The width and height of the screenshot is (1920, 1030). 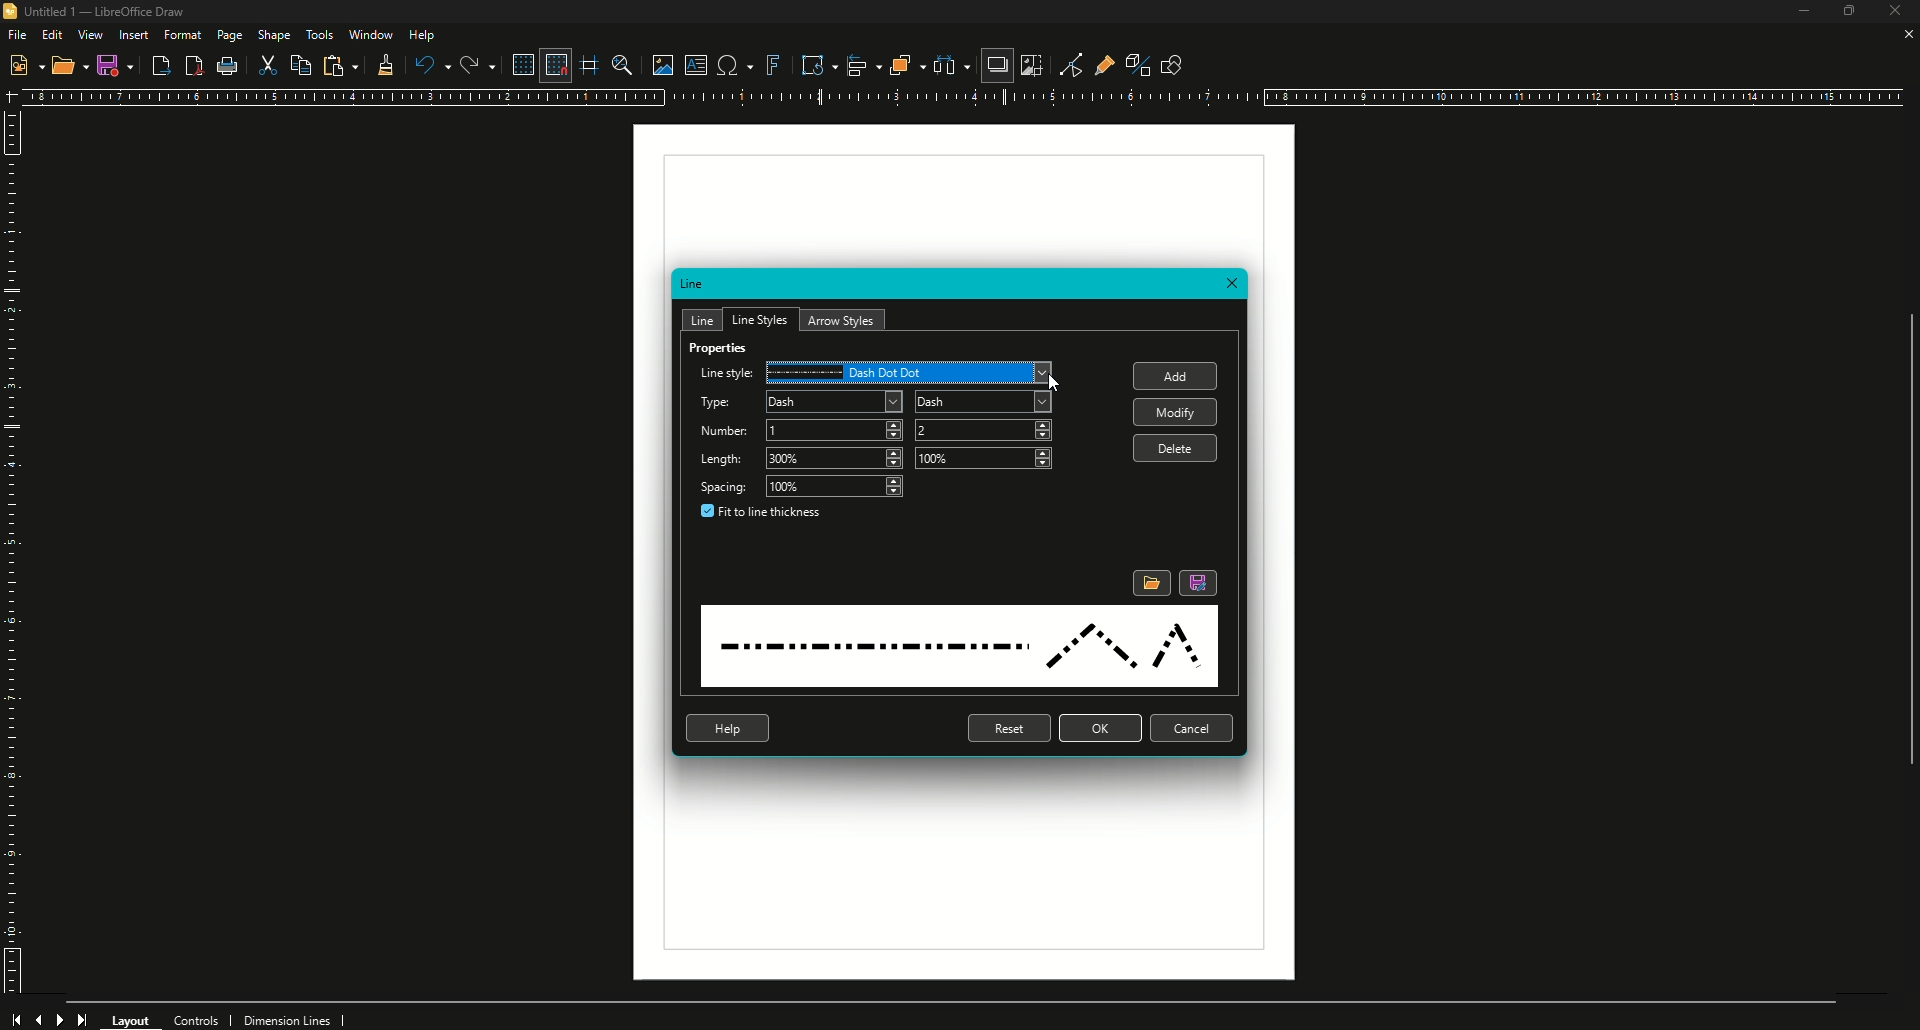 I want to click on Length, so click(x=727, y=461).